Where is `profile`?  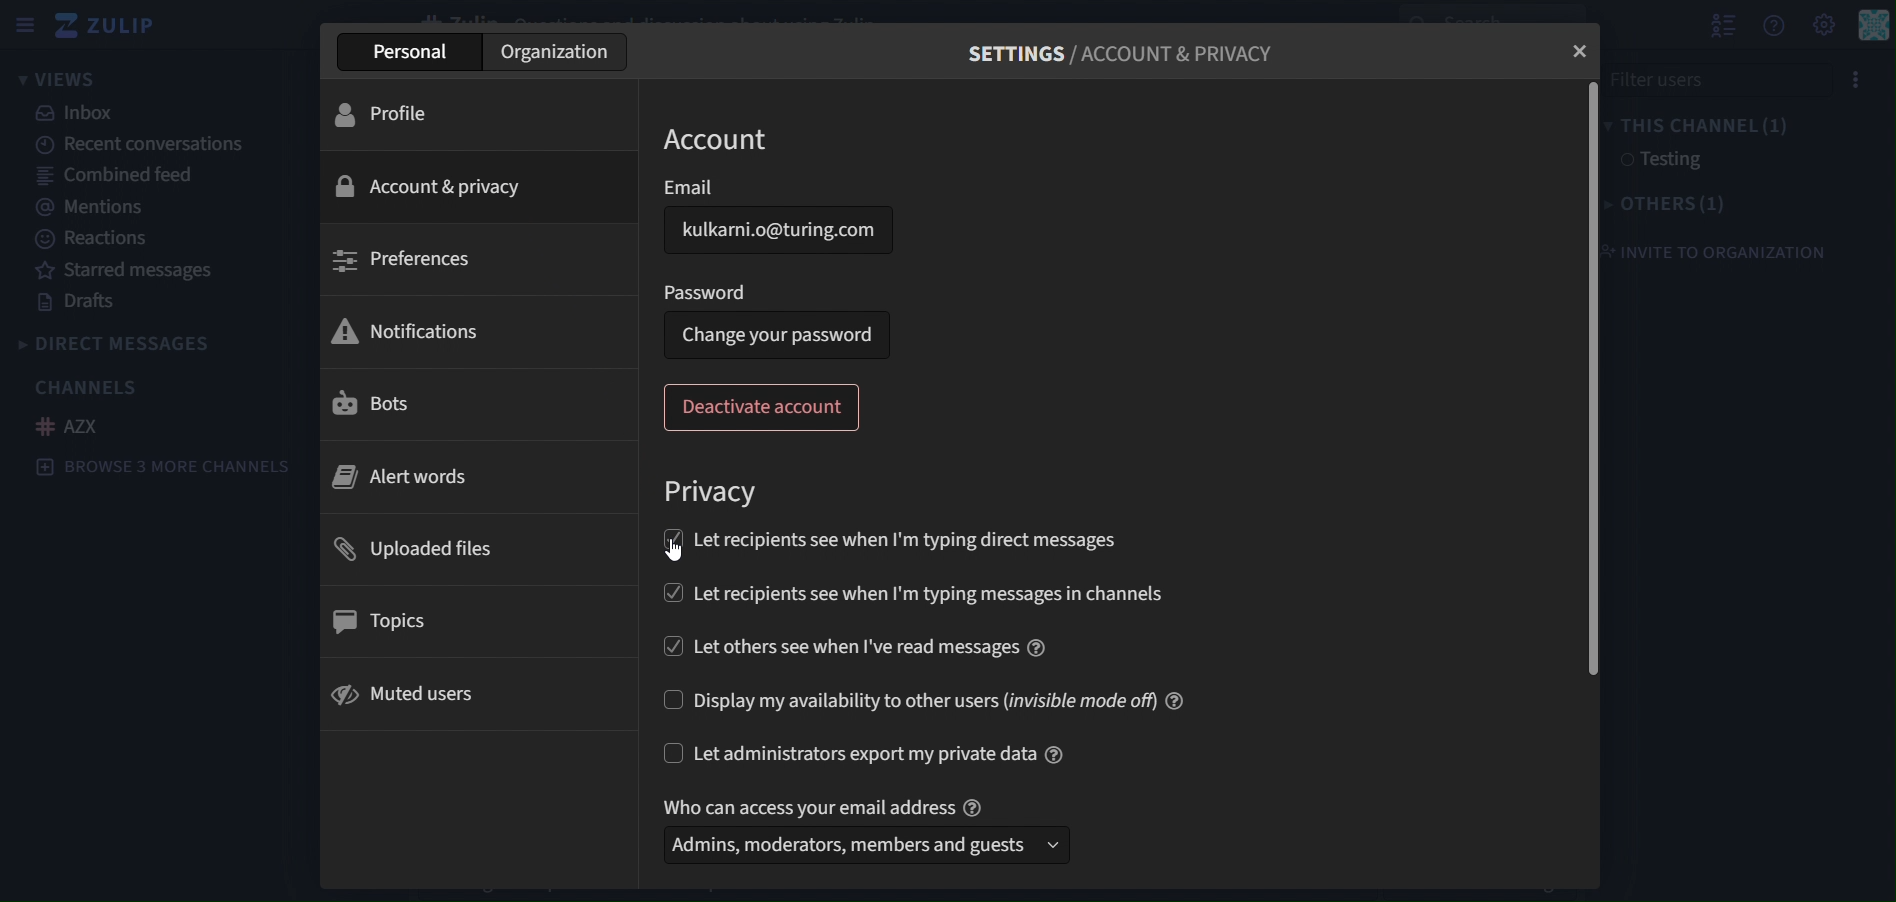 profile is located at coordinates (403, 117).